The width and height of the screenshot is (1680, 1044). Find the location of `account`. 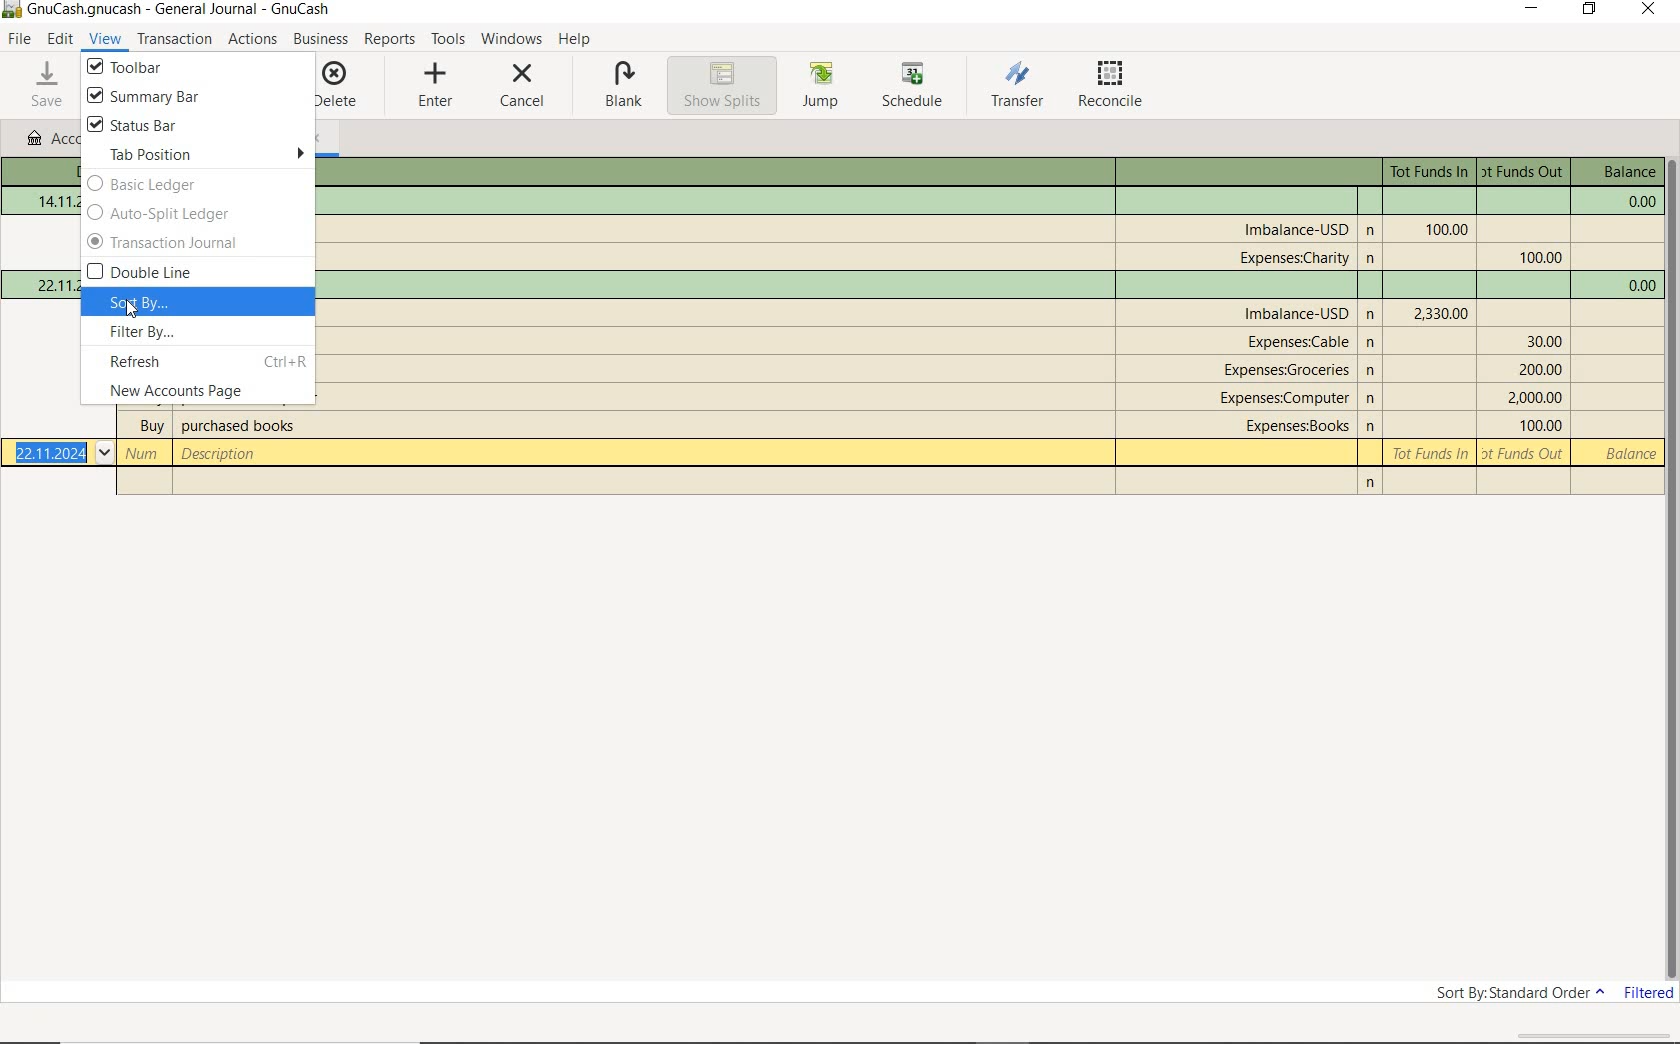

account is located at coordinates (1296, 227).